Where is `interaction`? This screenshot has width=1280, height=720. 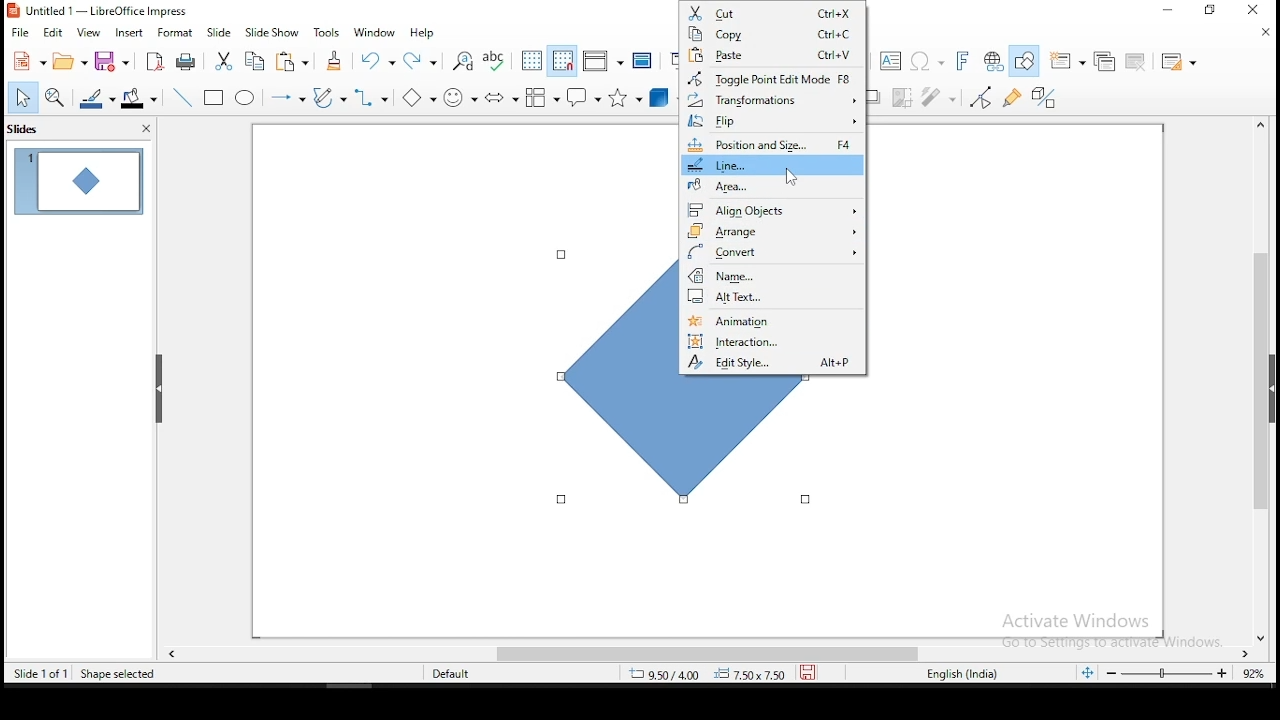
interaction is located at coordinates (774, 339).